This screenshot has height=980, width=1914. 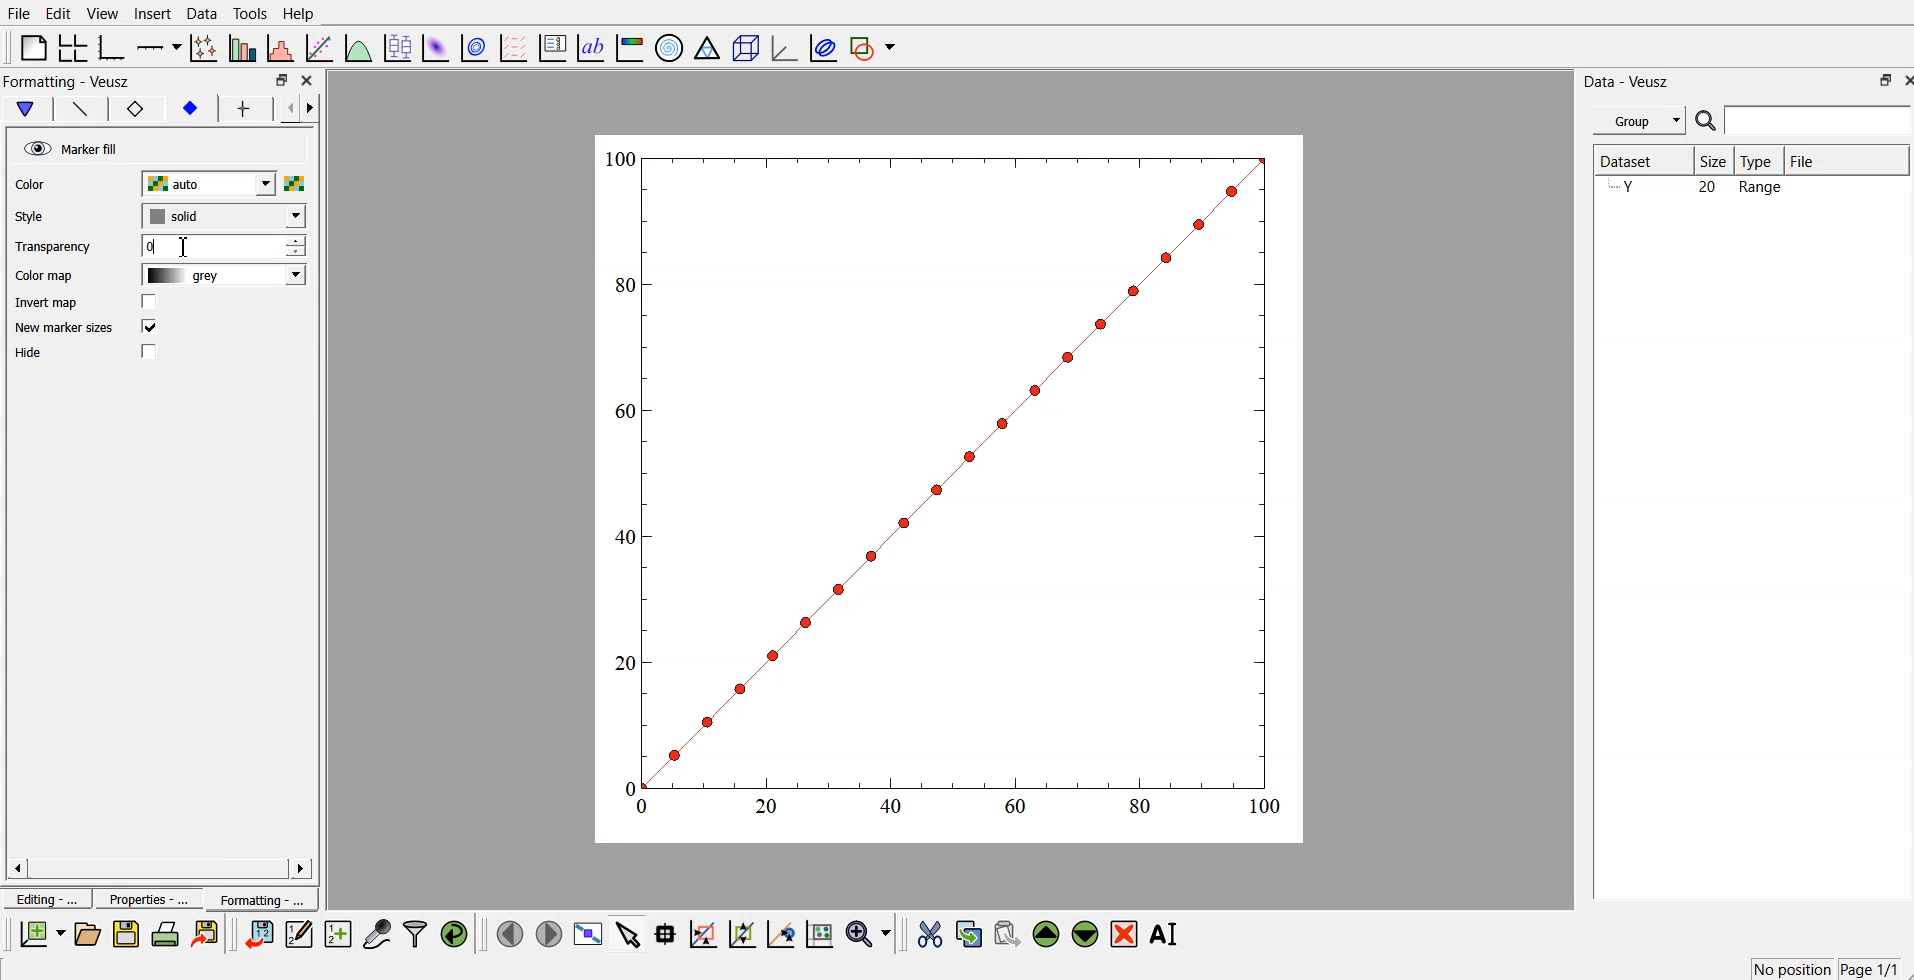 What do you see at coordinates (1761, 161) in the screenshot?
I see `Type` at bounding box center [1761, 161].